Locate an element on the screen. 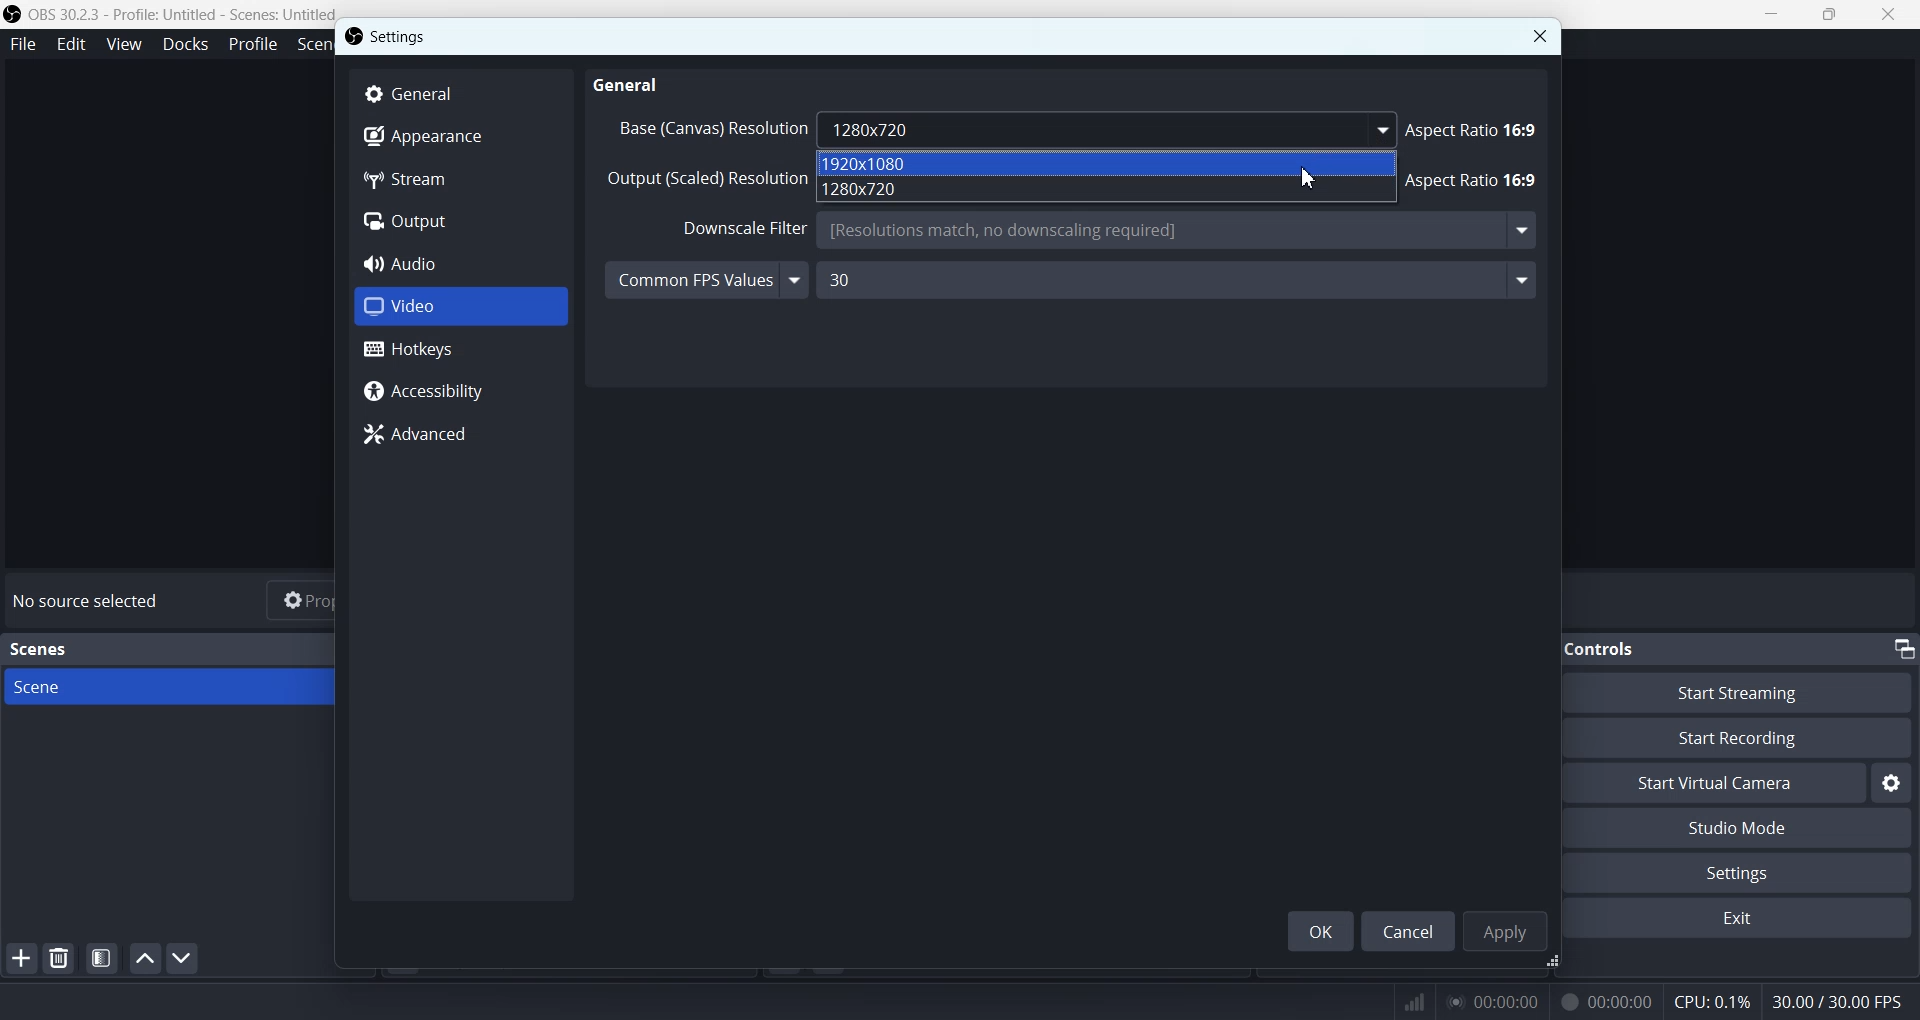  General is located at coordinates (628, 85).